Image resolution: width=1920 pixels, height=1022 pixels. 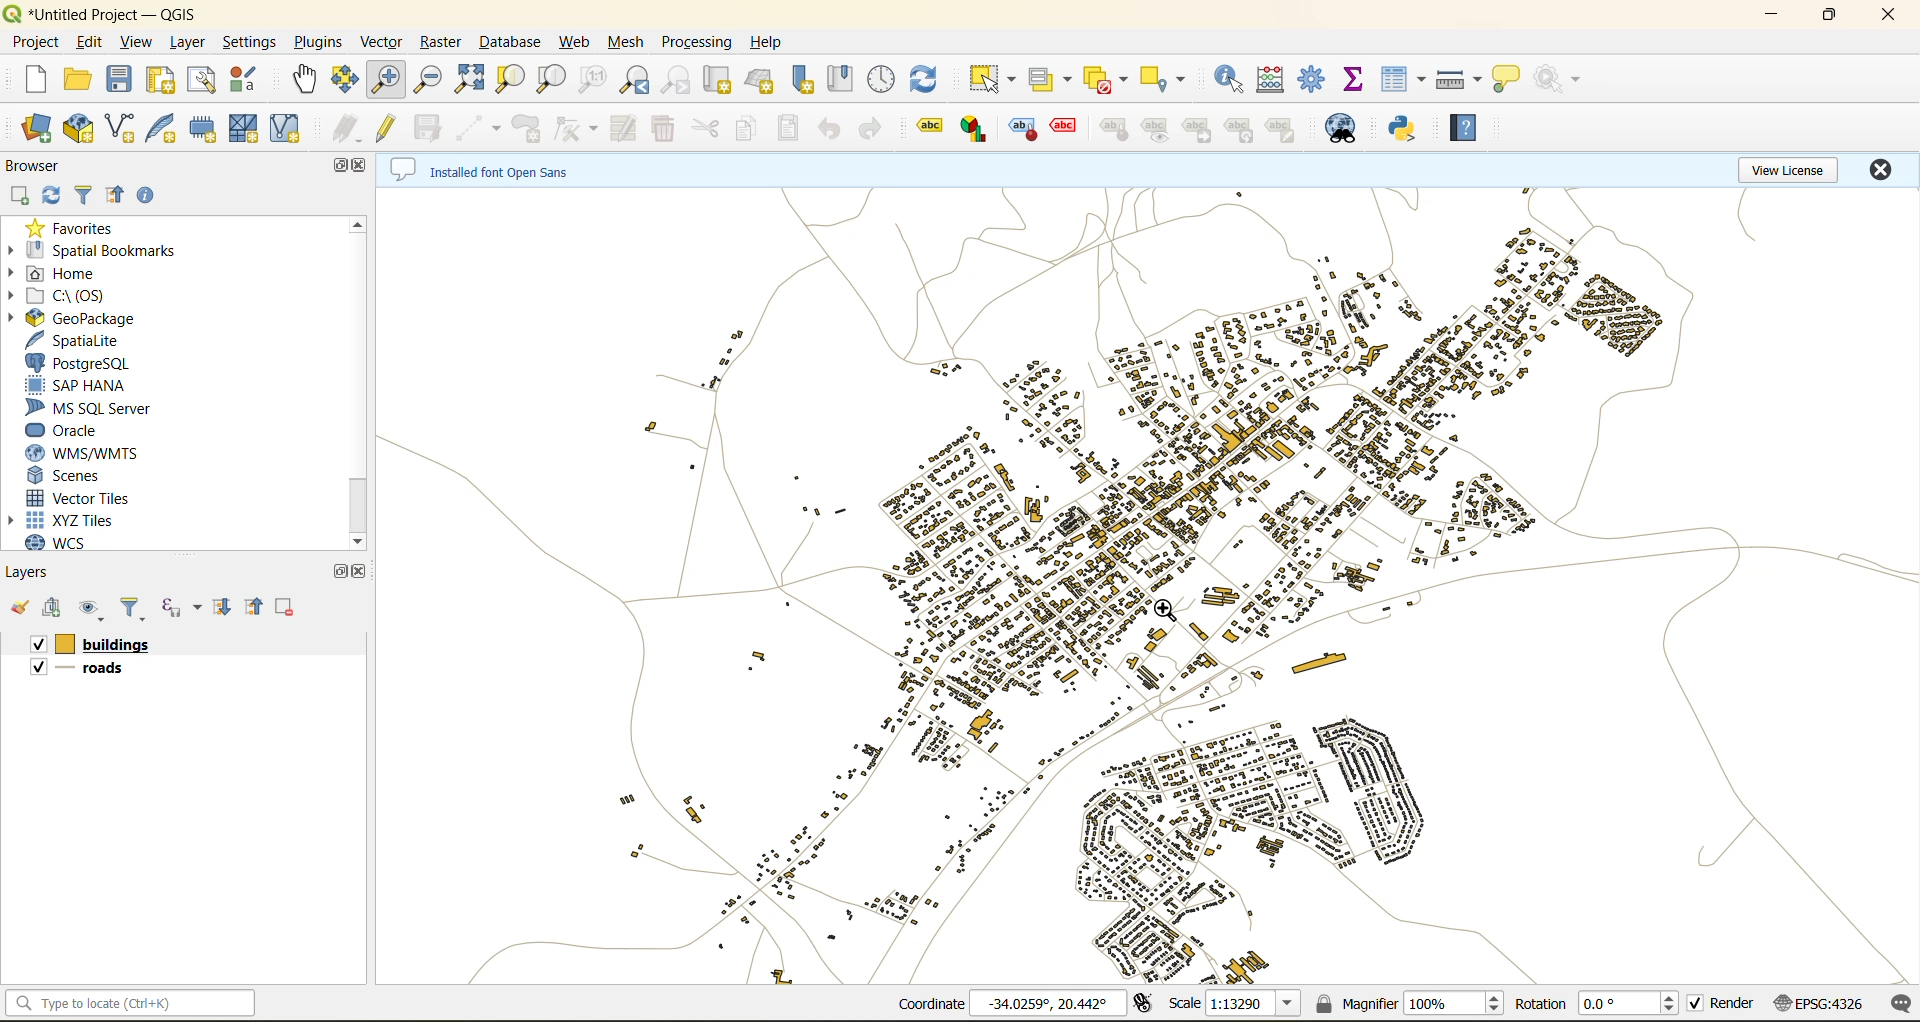 What do you see at coordinates (1887, 171) in the screenshot?
I see `close` at bounding box center [1887, 171].